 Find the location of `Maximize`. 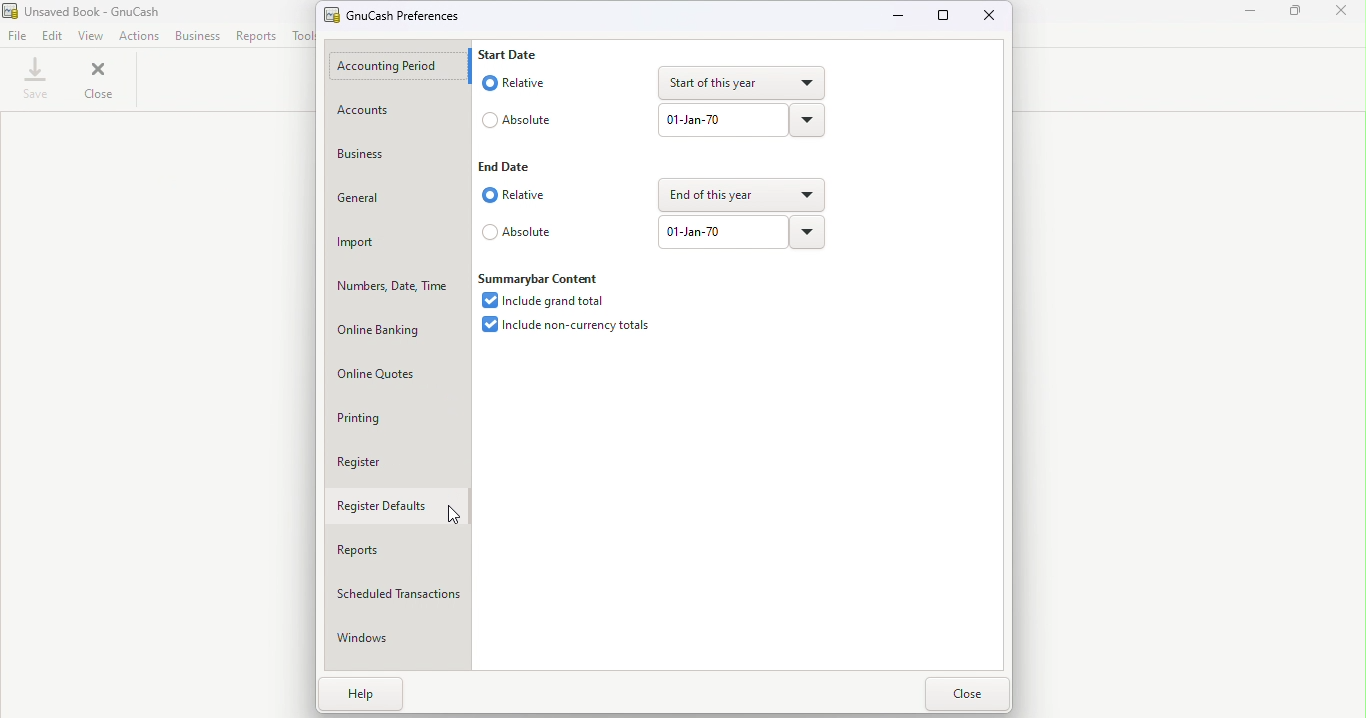

Maximize is located at coordinates (946, 19).